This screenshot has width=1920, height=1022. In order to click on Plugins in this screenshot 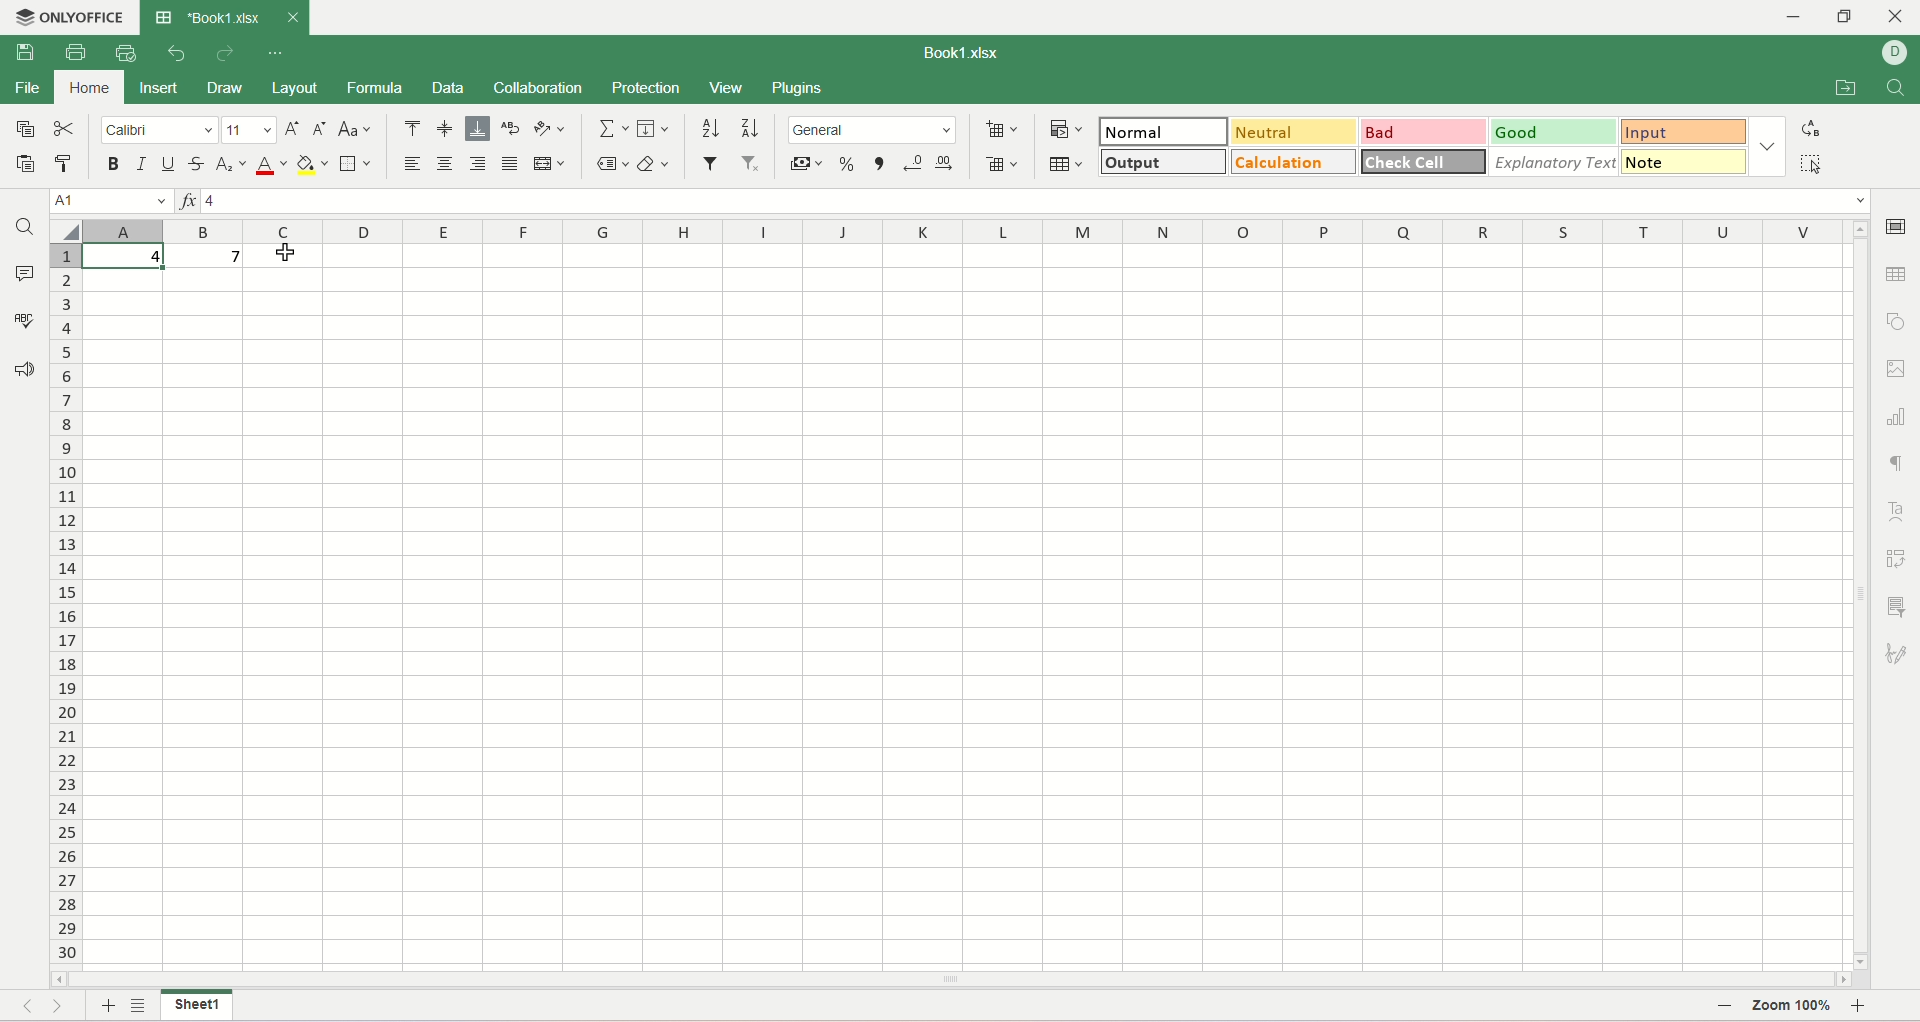, I will do `click(799, 87)`.